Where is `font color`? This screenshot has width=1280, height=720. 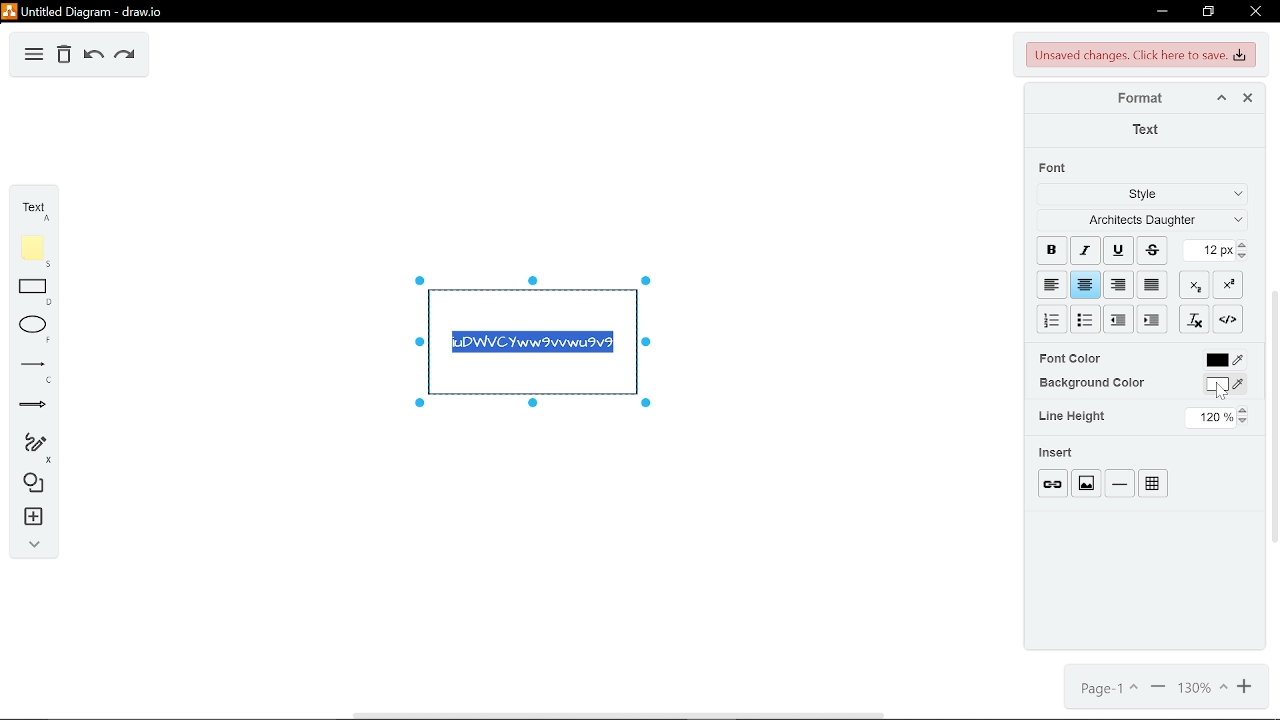 font color is located at coordinates (1073, 358).